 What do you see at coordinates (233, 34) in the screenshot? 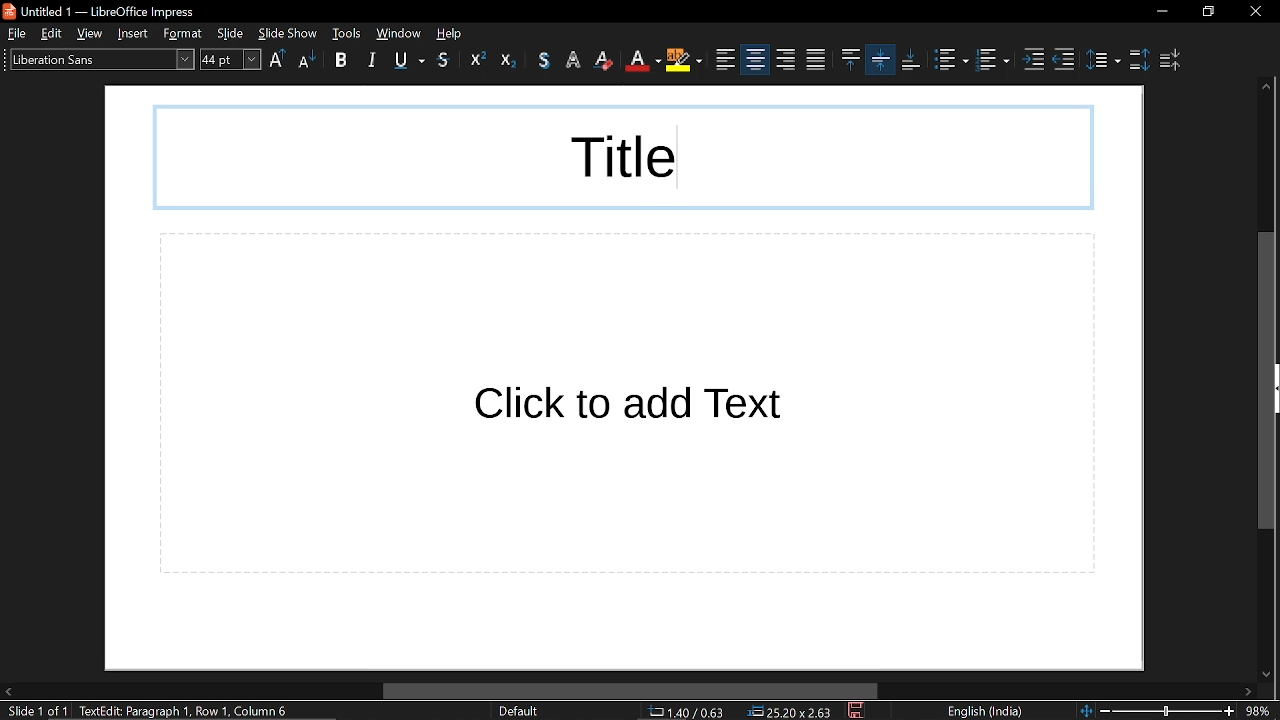
I see `slide` at bounding box center [233, 34].